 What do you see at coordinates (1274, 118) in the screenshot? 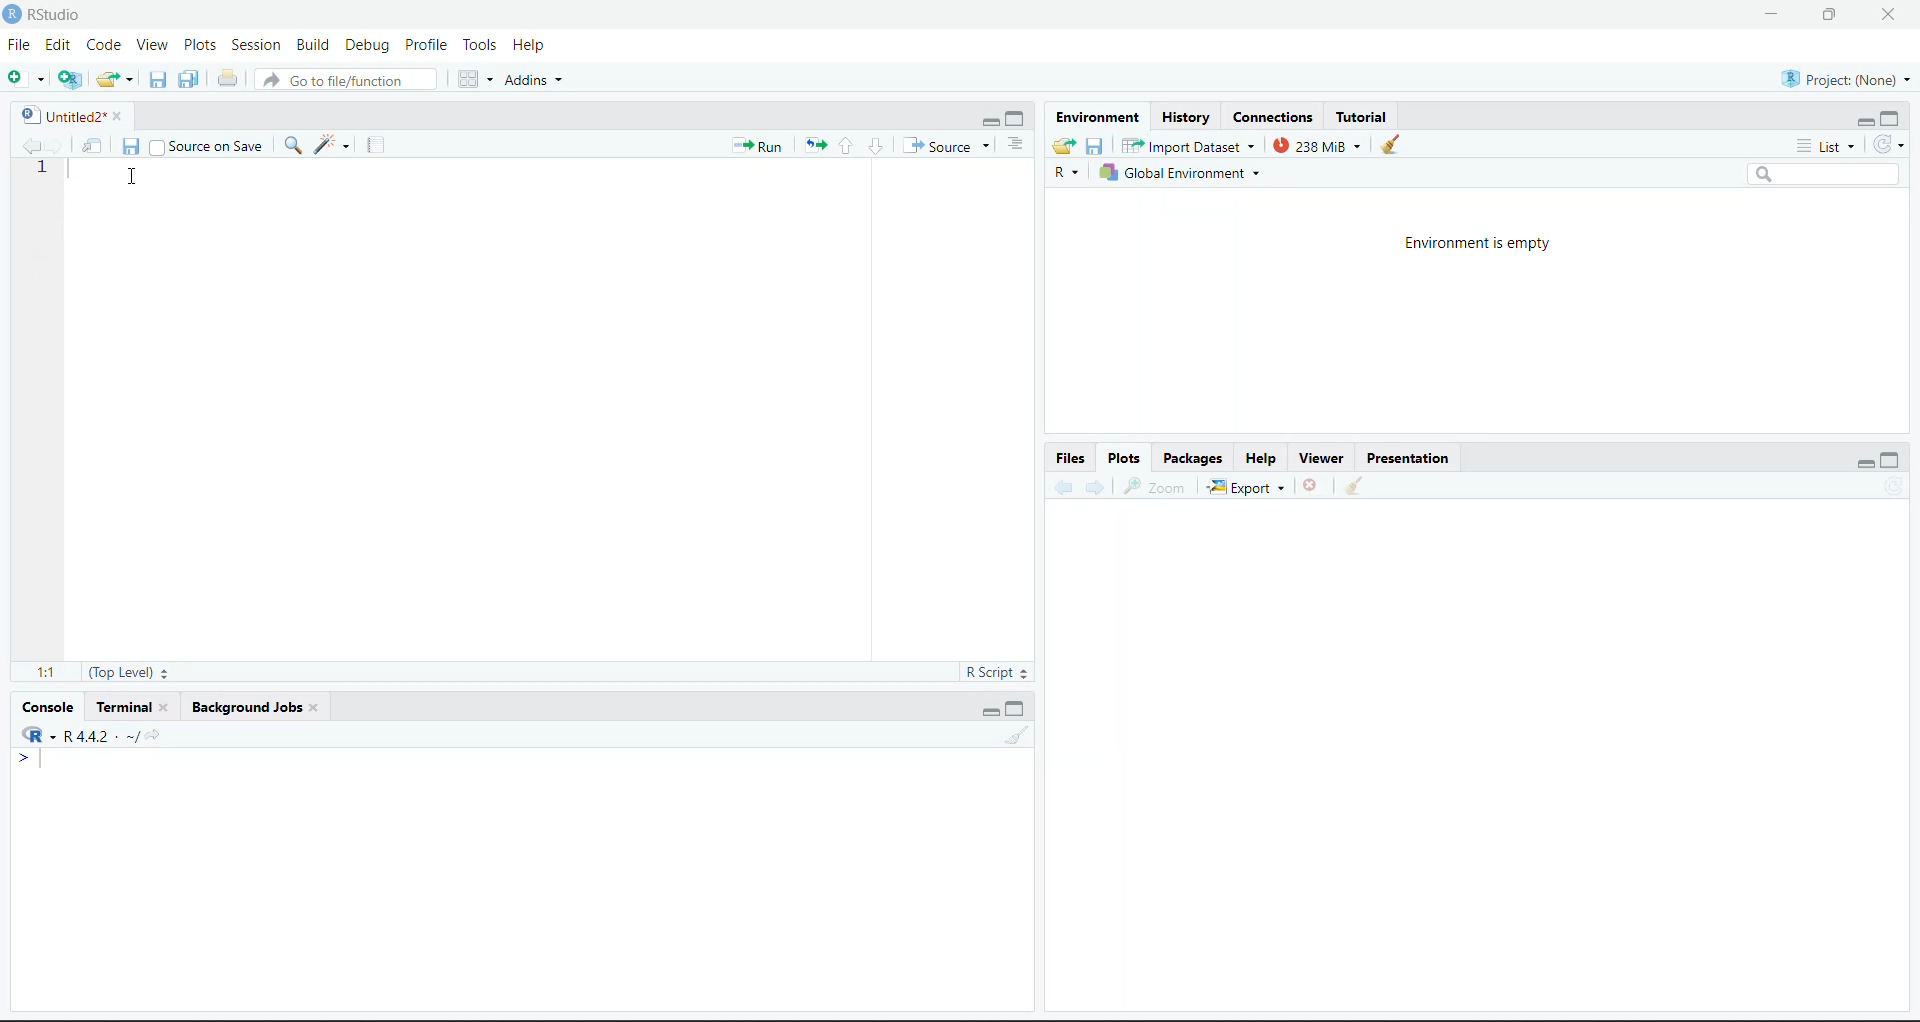
I see `Connections` at bounding box center [1274, 118].